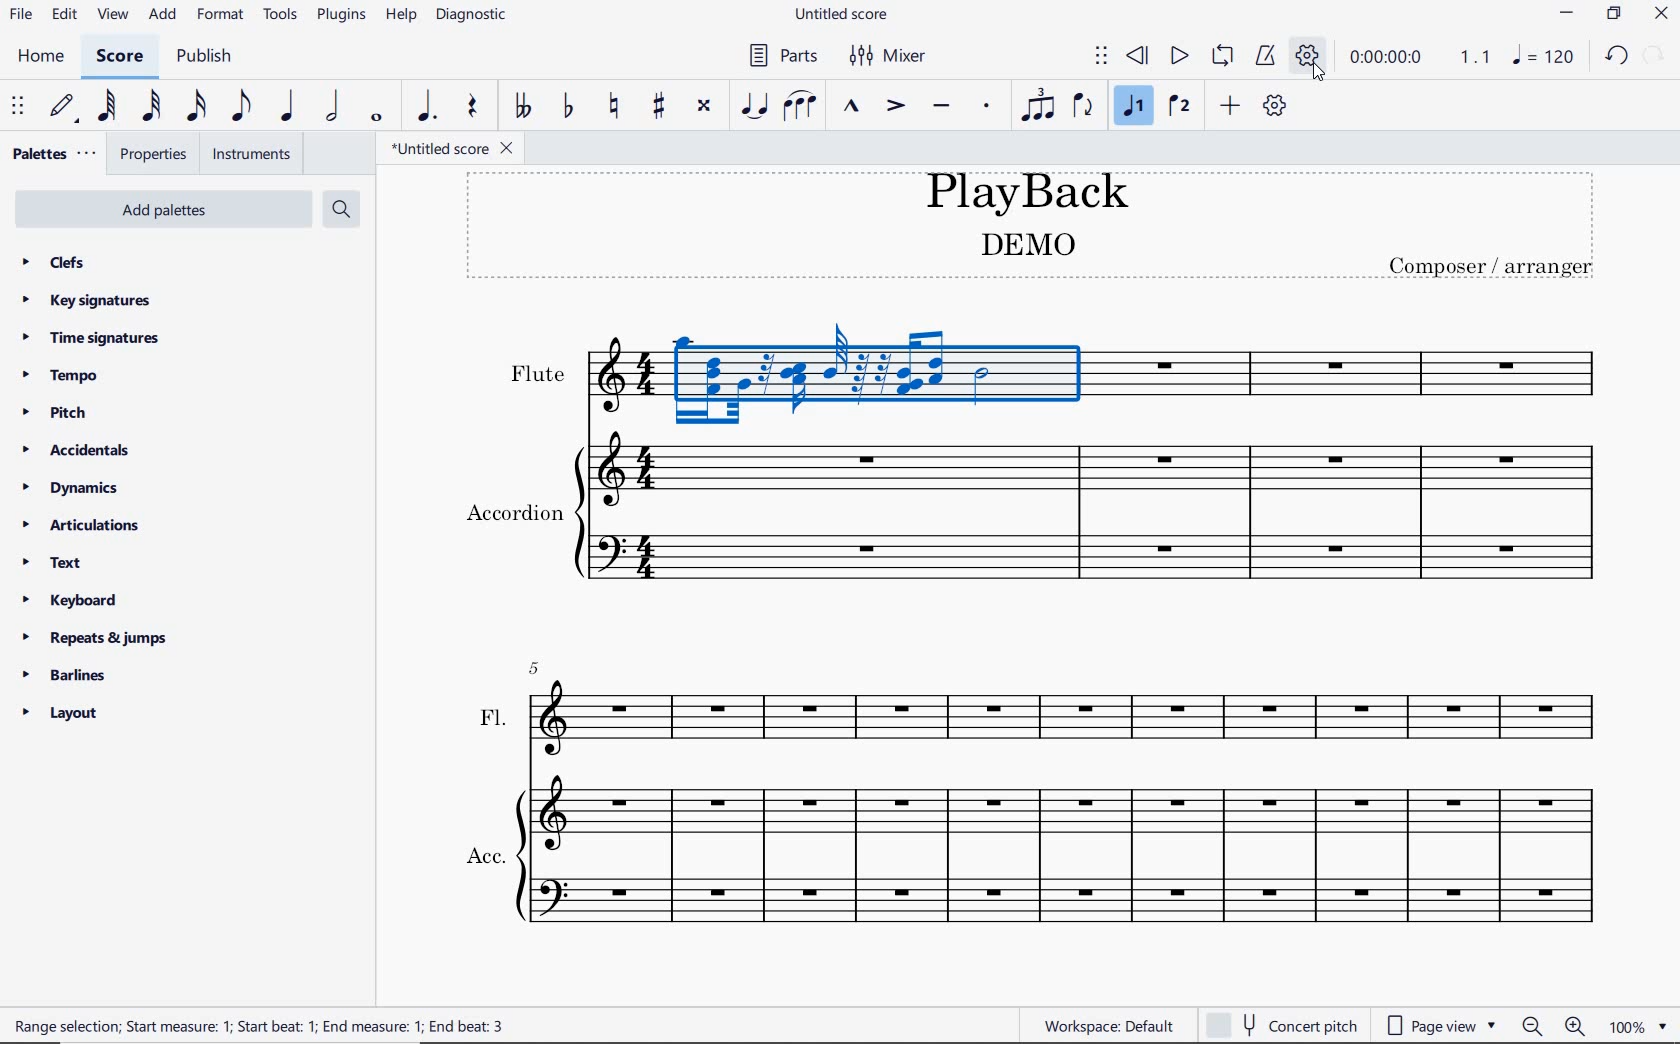 This screenshot has width=1680, height=1044. Describe the element at coordinates (1274, 104) in the screenshot. I see `customize toolbar` at that location.